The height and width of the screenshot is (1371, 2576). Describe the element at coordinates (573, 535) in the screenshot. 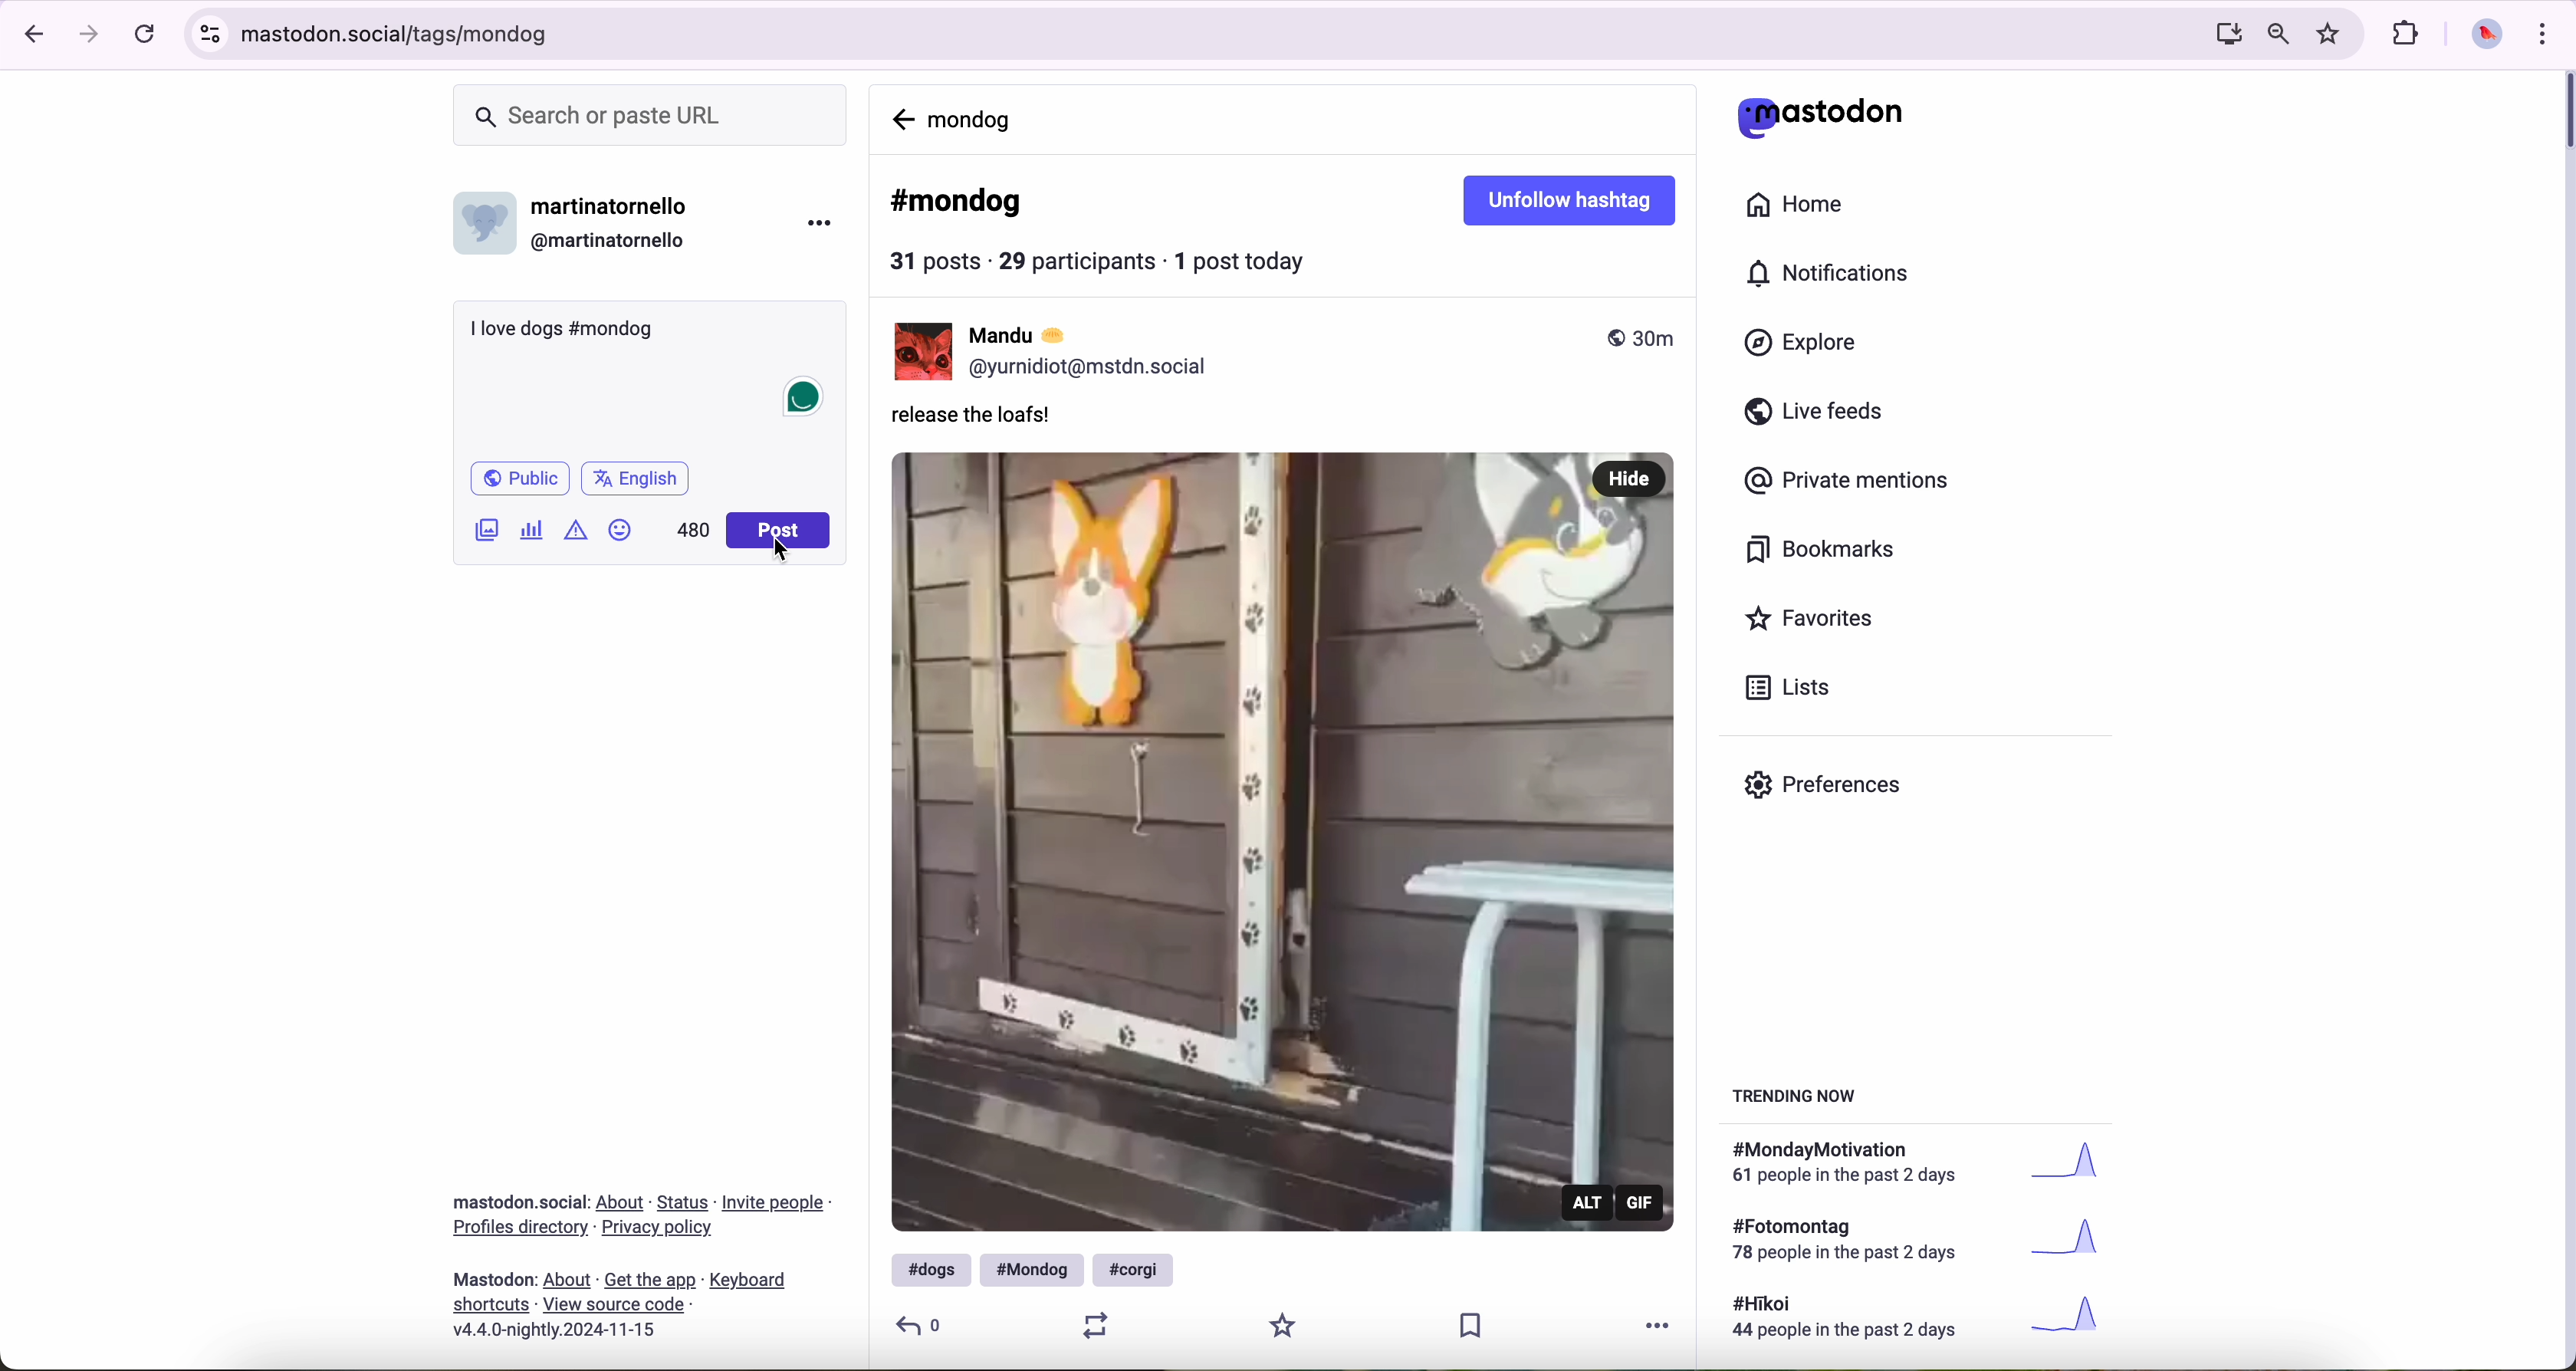

I see `content warning` at that location.